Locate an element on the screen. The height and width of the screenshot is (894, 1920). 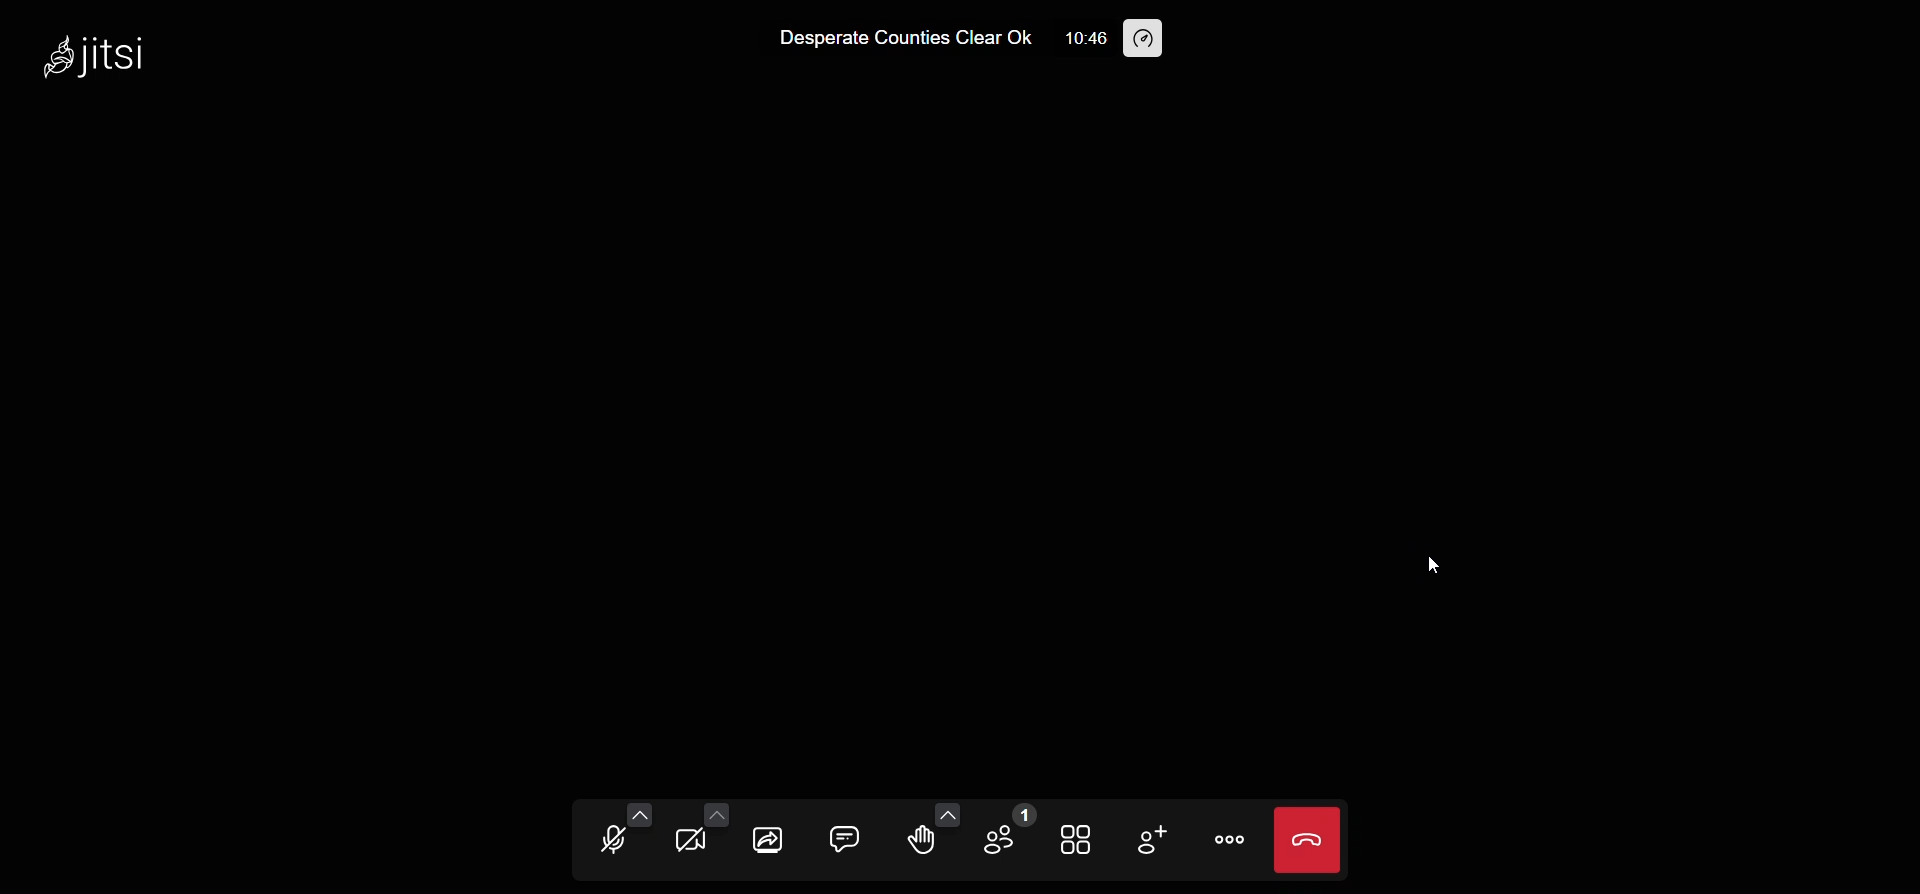
participant is located at coordinates (1010, 834).